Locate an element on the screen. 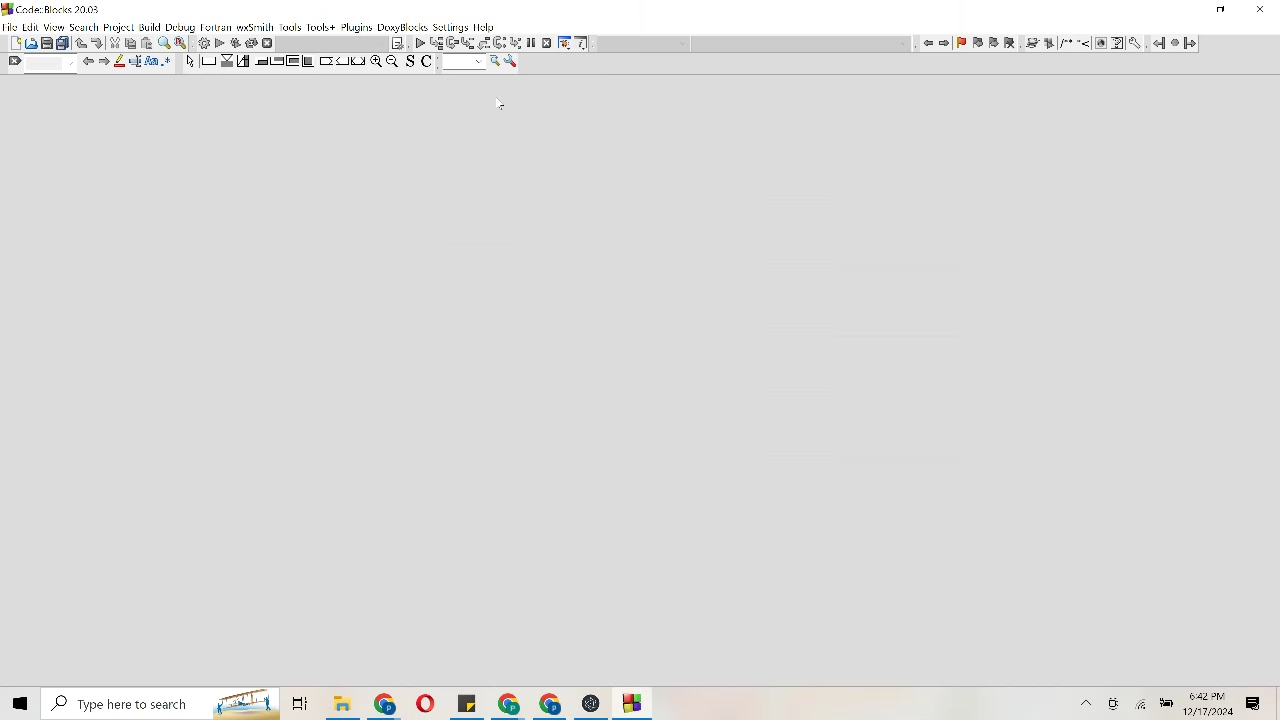 This screenshot has width=1280, height=720. Search bar is located at coordinates (159, 704).